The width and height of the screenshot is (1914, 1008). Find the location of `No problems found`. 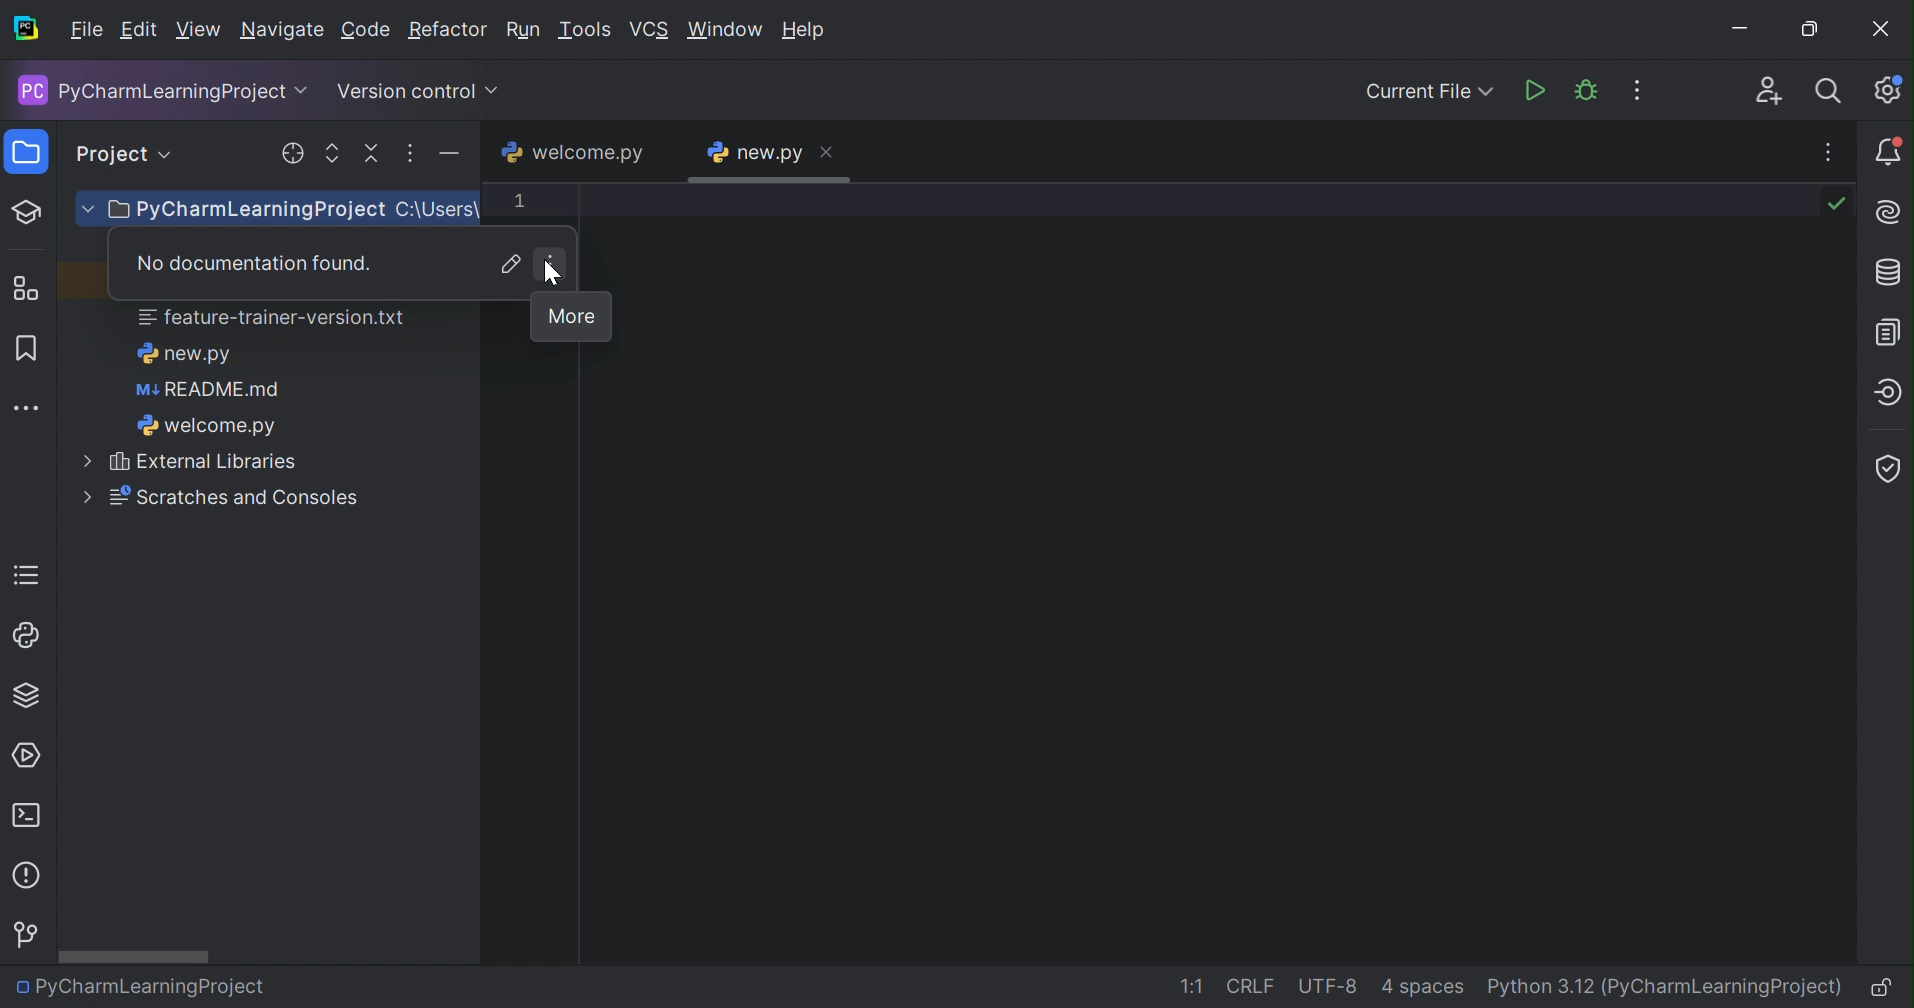

No problems found is located at coordinates (1839, 204).